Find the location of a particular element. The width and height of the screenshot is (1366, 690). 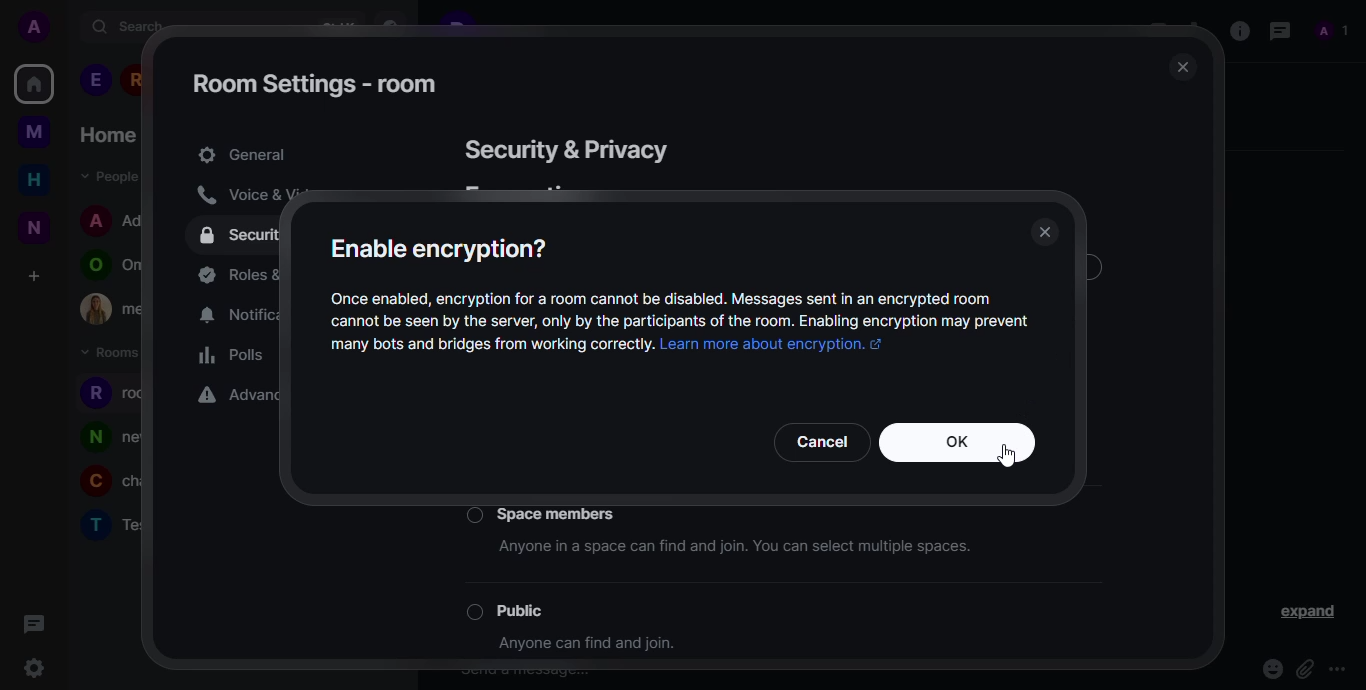

myspace is located at coordinates (33, 133).